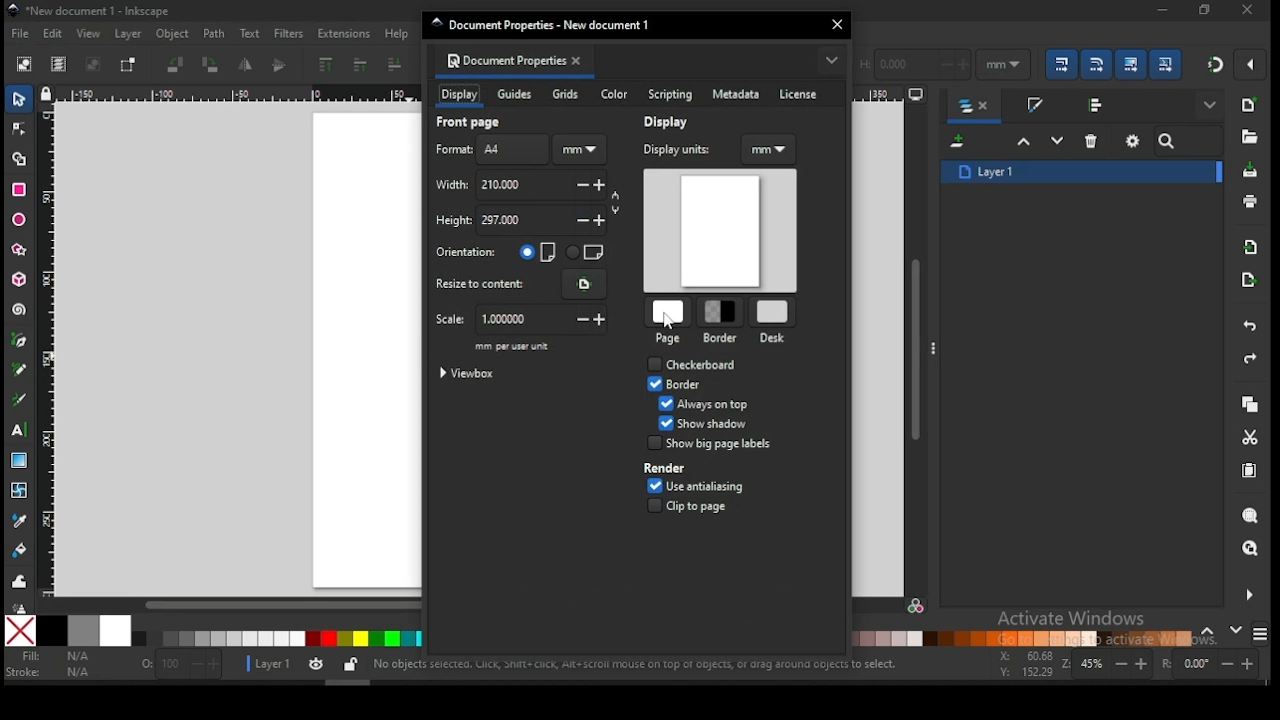 The image size is (1280, 720). Describe the element at coordinates (470, 122) in the screenshot. I see `front page` at that location.